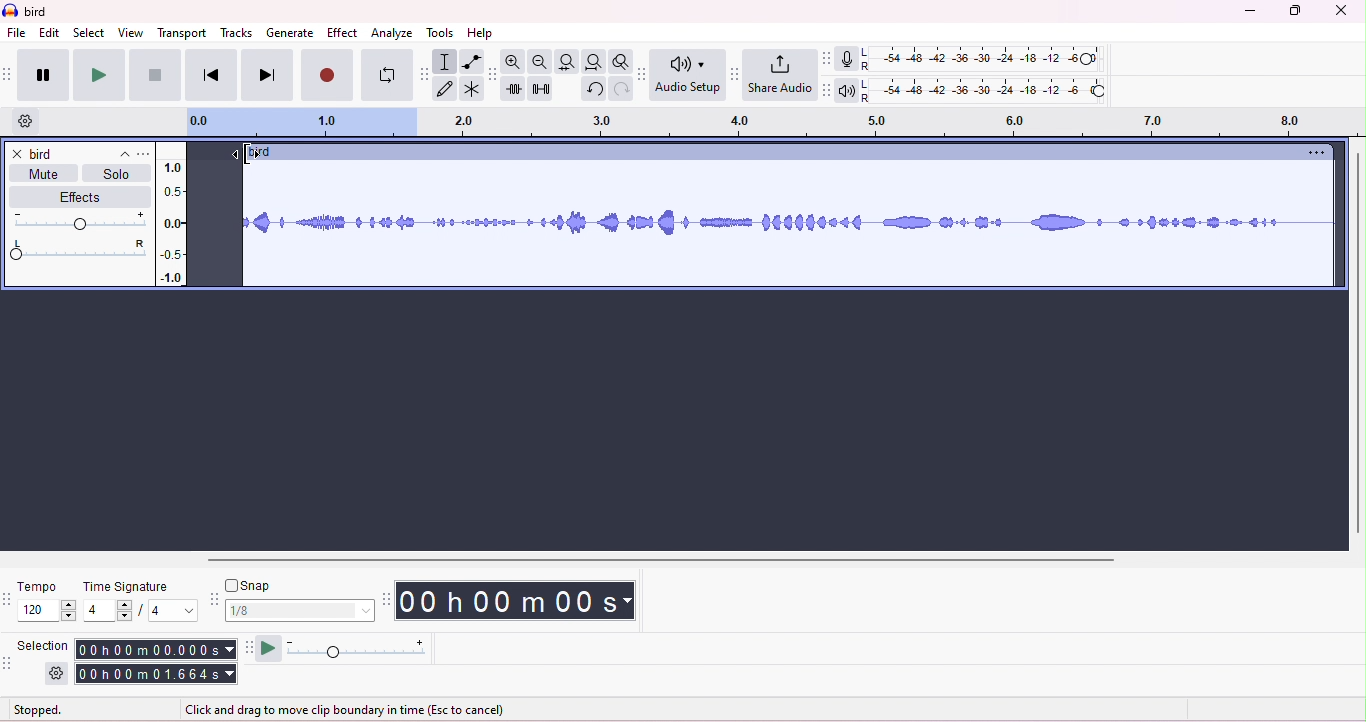 The height and width of the screenshot is (722, 1366). I want to click on transport, so click(184, 32).